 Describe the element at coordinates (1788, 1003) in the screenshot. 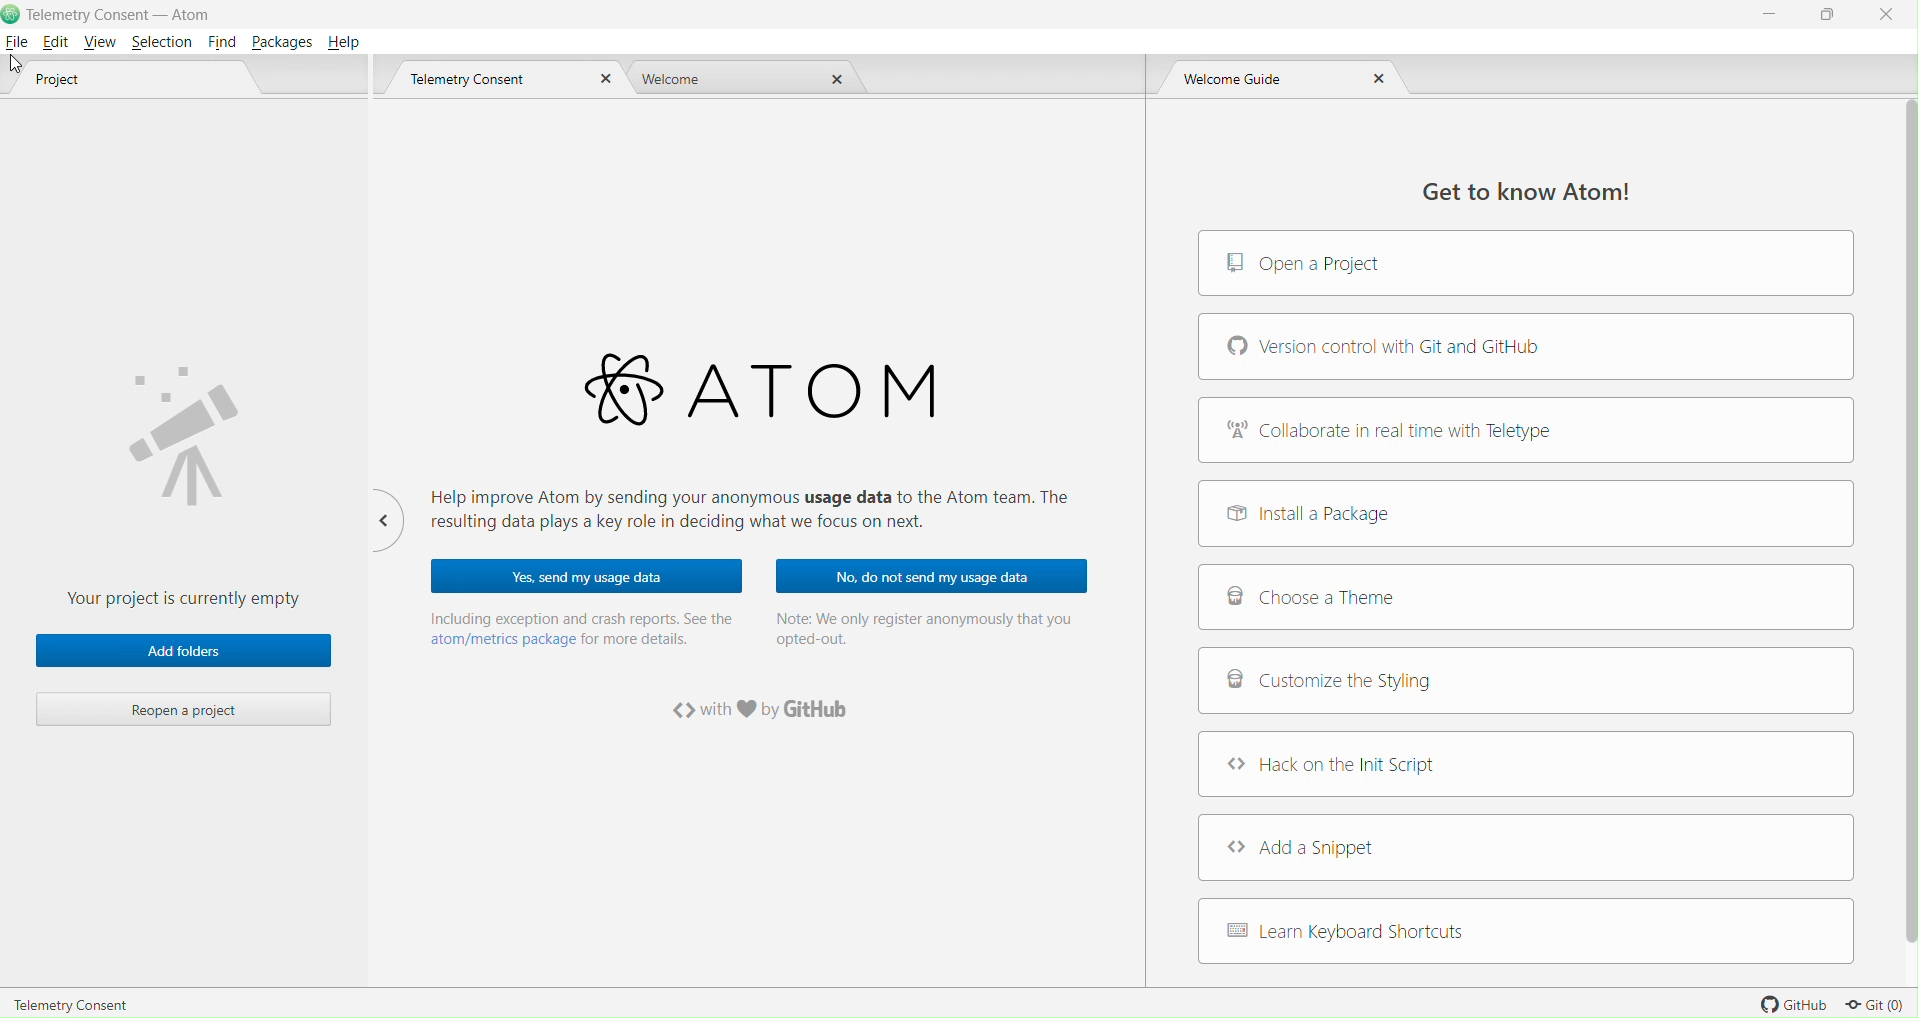

I see `GitHub` at that location.